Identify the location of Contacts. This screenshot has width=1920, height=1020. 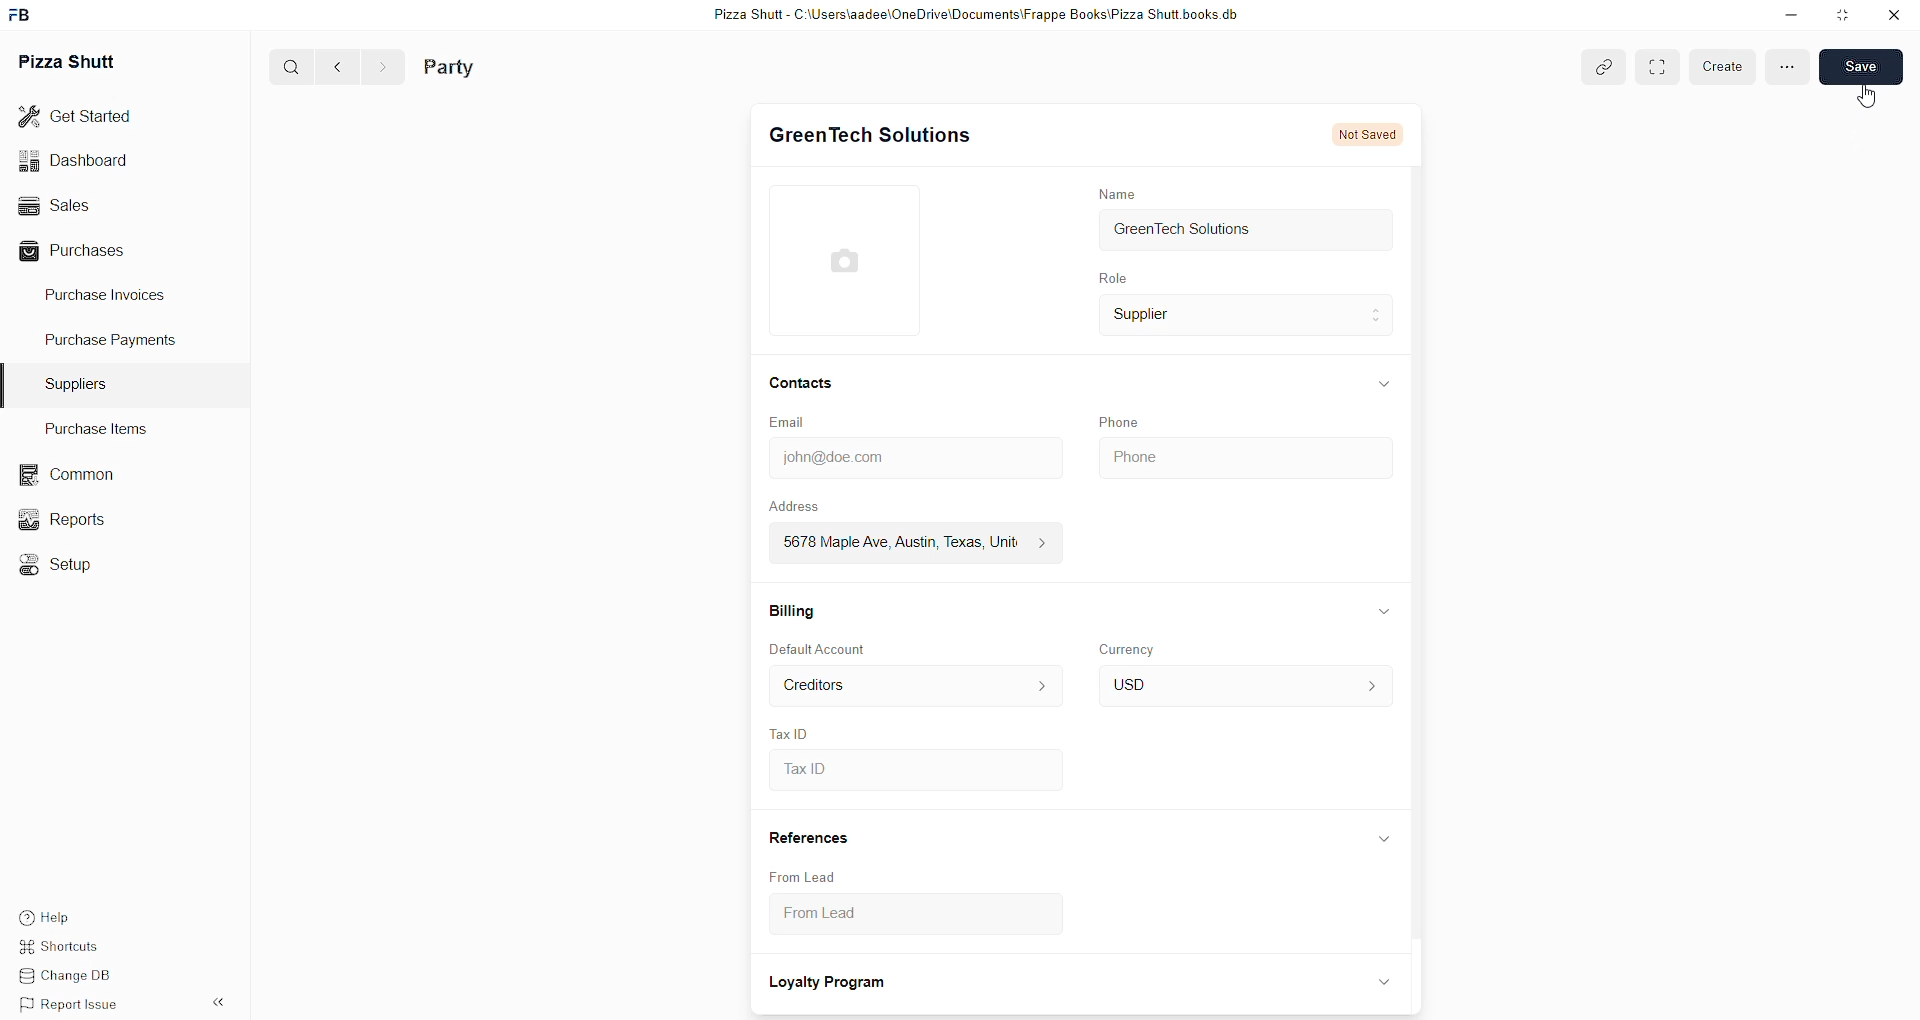
(802, 385).